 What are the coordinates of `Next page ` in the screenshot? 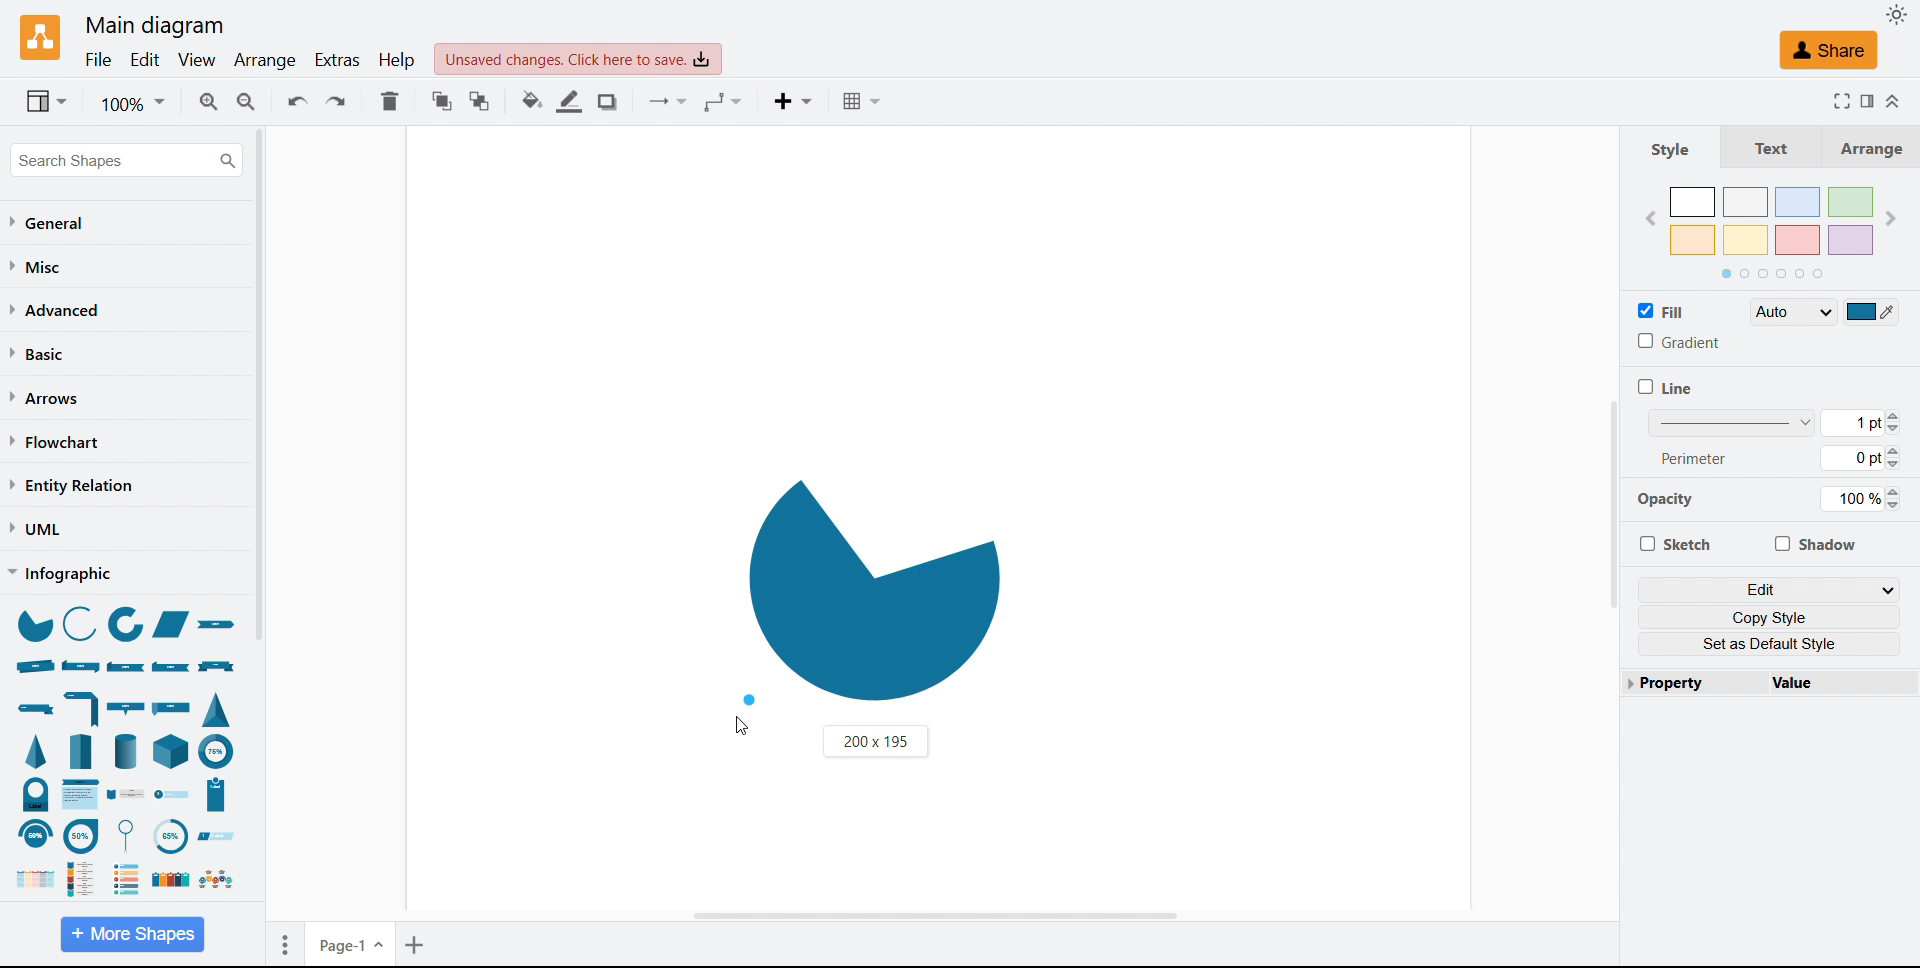 It's located at (1890, 218).